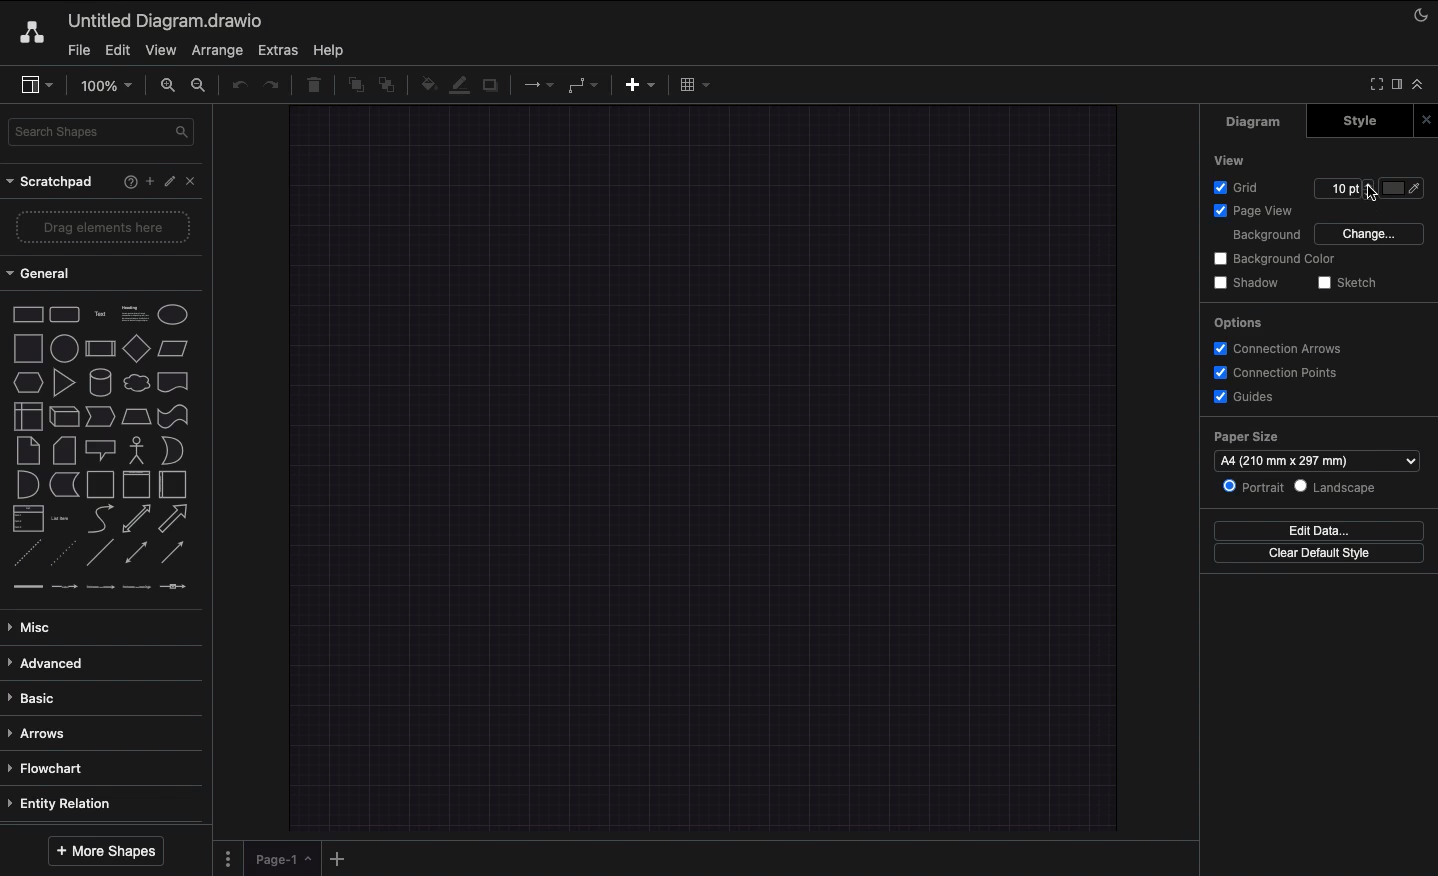 The width and height of the screenshot is (1438, 876). Describe the element at coordinates (1375, 195) in the screenshot. I see `cursor` at that location.